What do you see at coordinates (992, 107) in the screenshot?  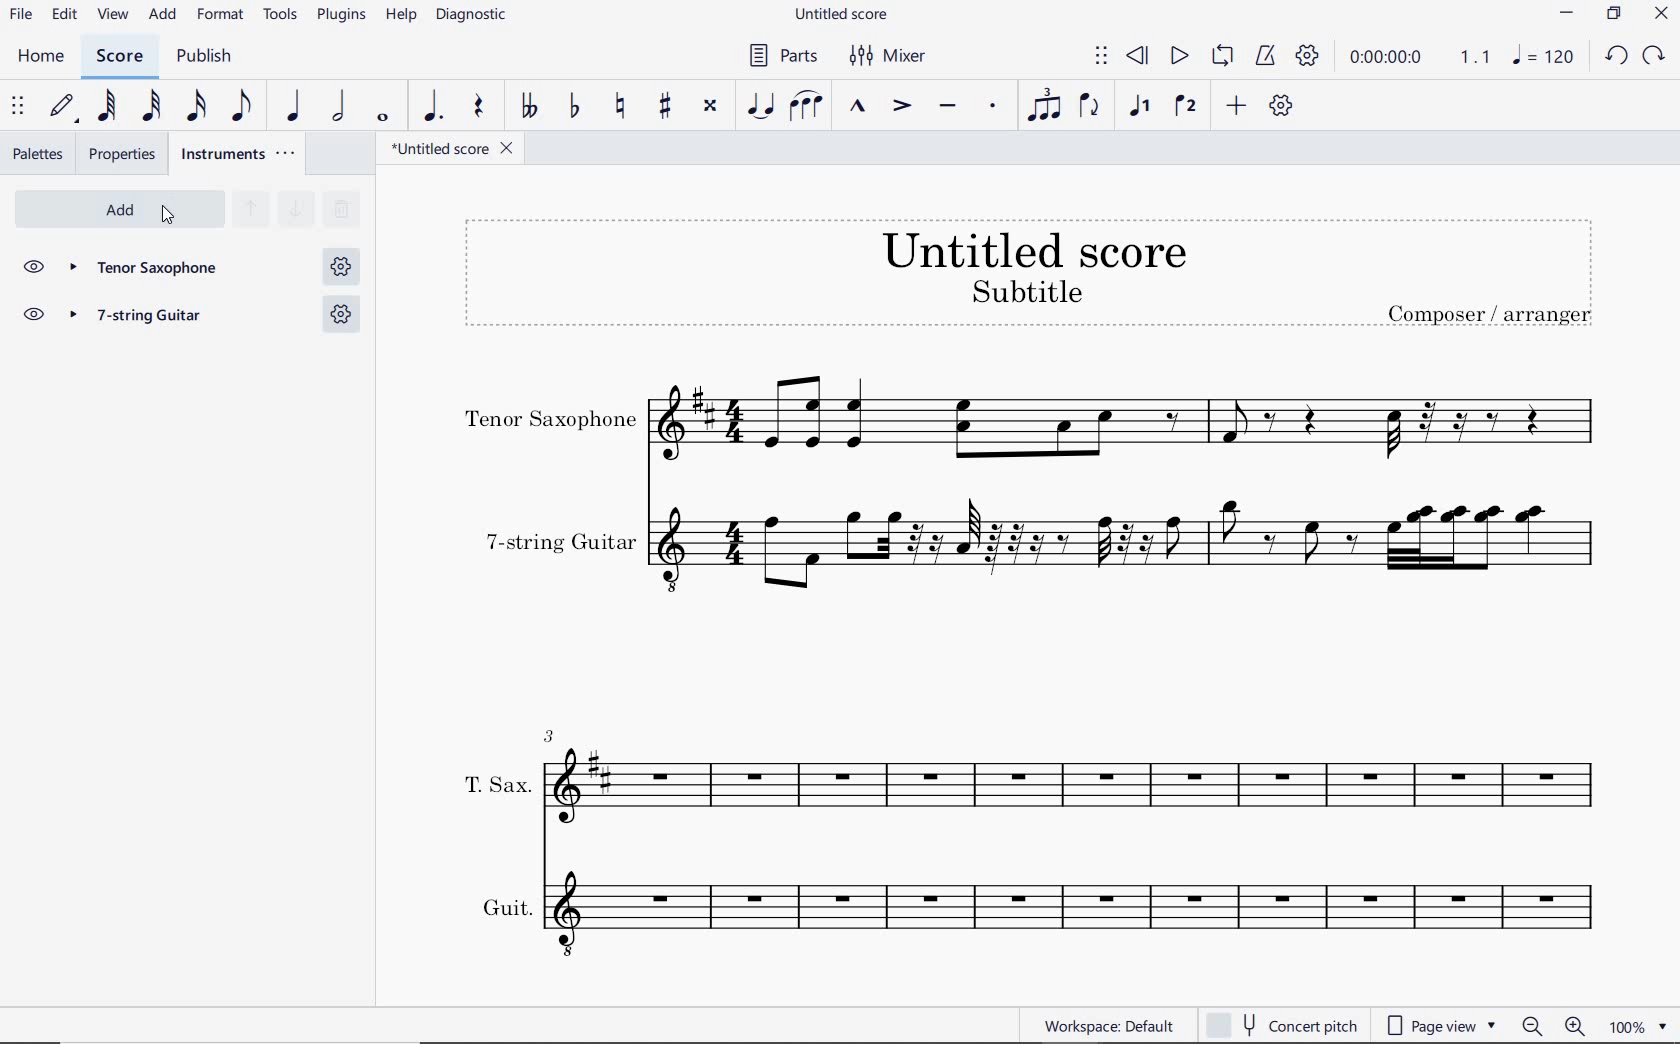 I see `STACCATO` at bounding box center [992, 107].